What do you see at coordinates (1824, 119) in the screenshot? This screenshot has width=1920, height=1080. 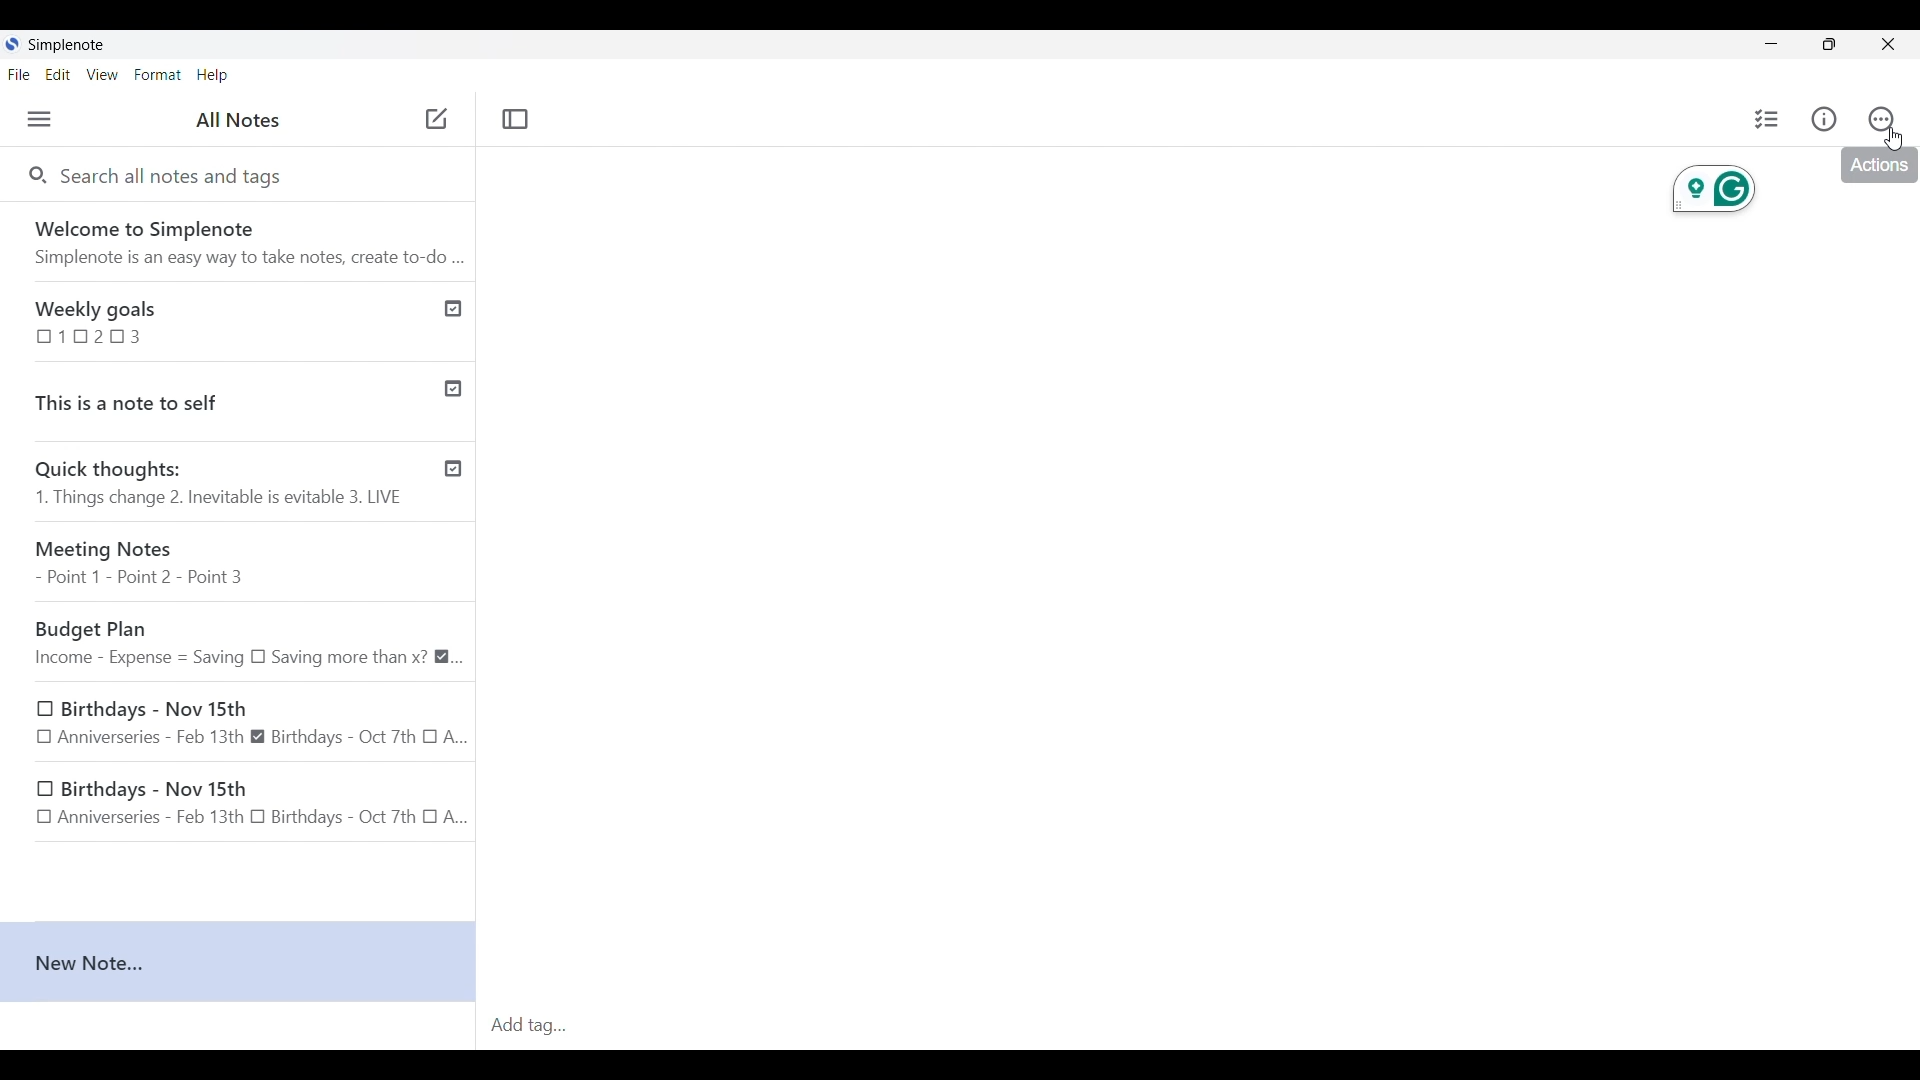 I see `Info` at bounding box center [1824, 119].